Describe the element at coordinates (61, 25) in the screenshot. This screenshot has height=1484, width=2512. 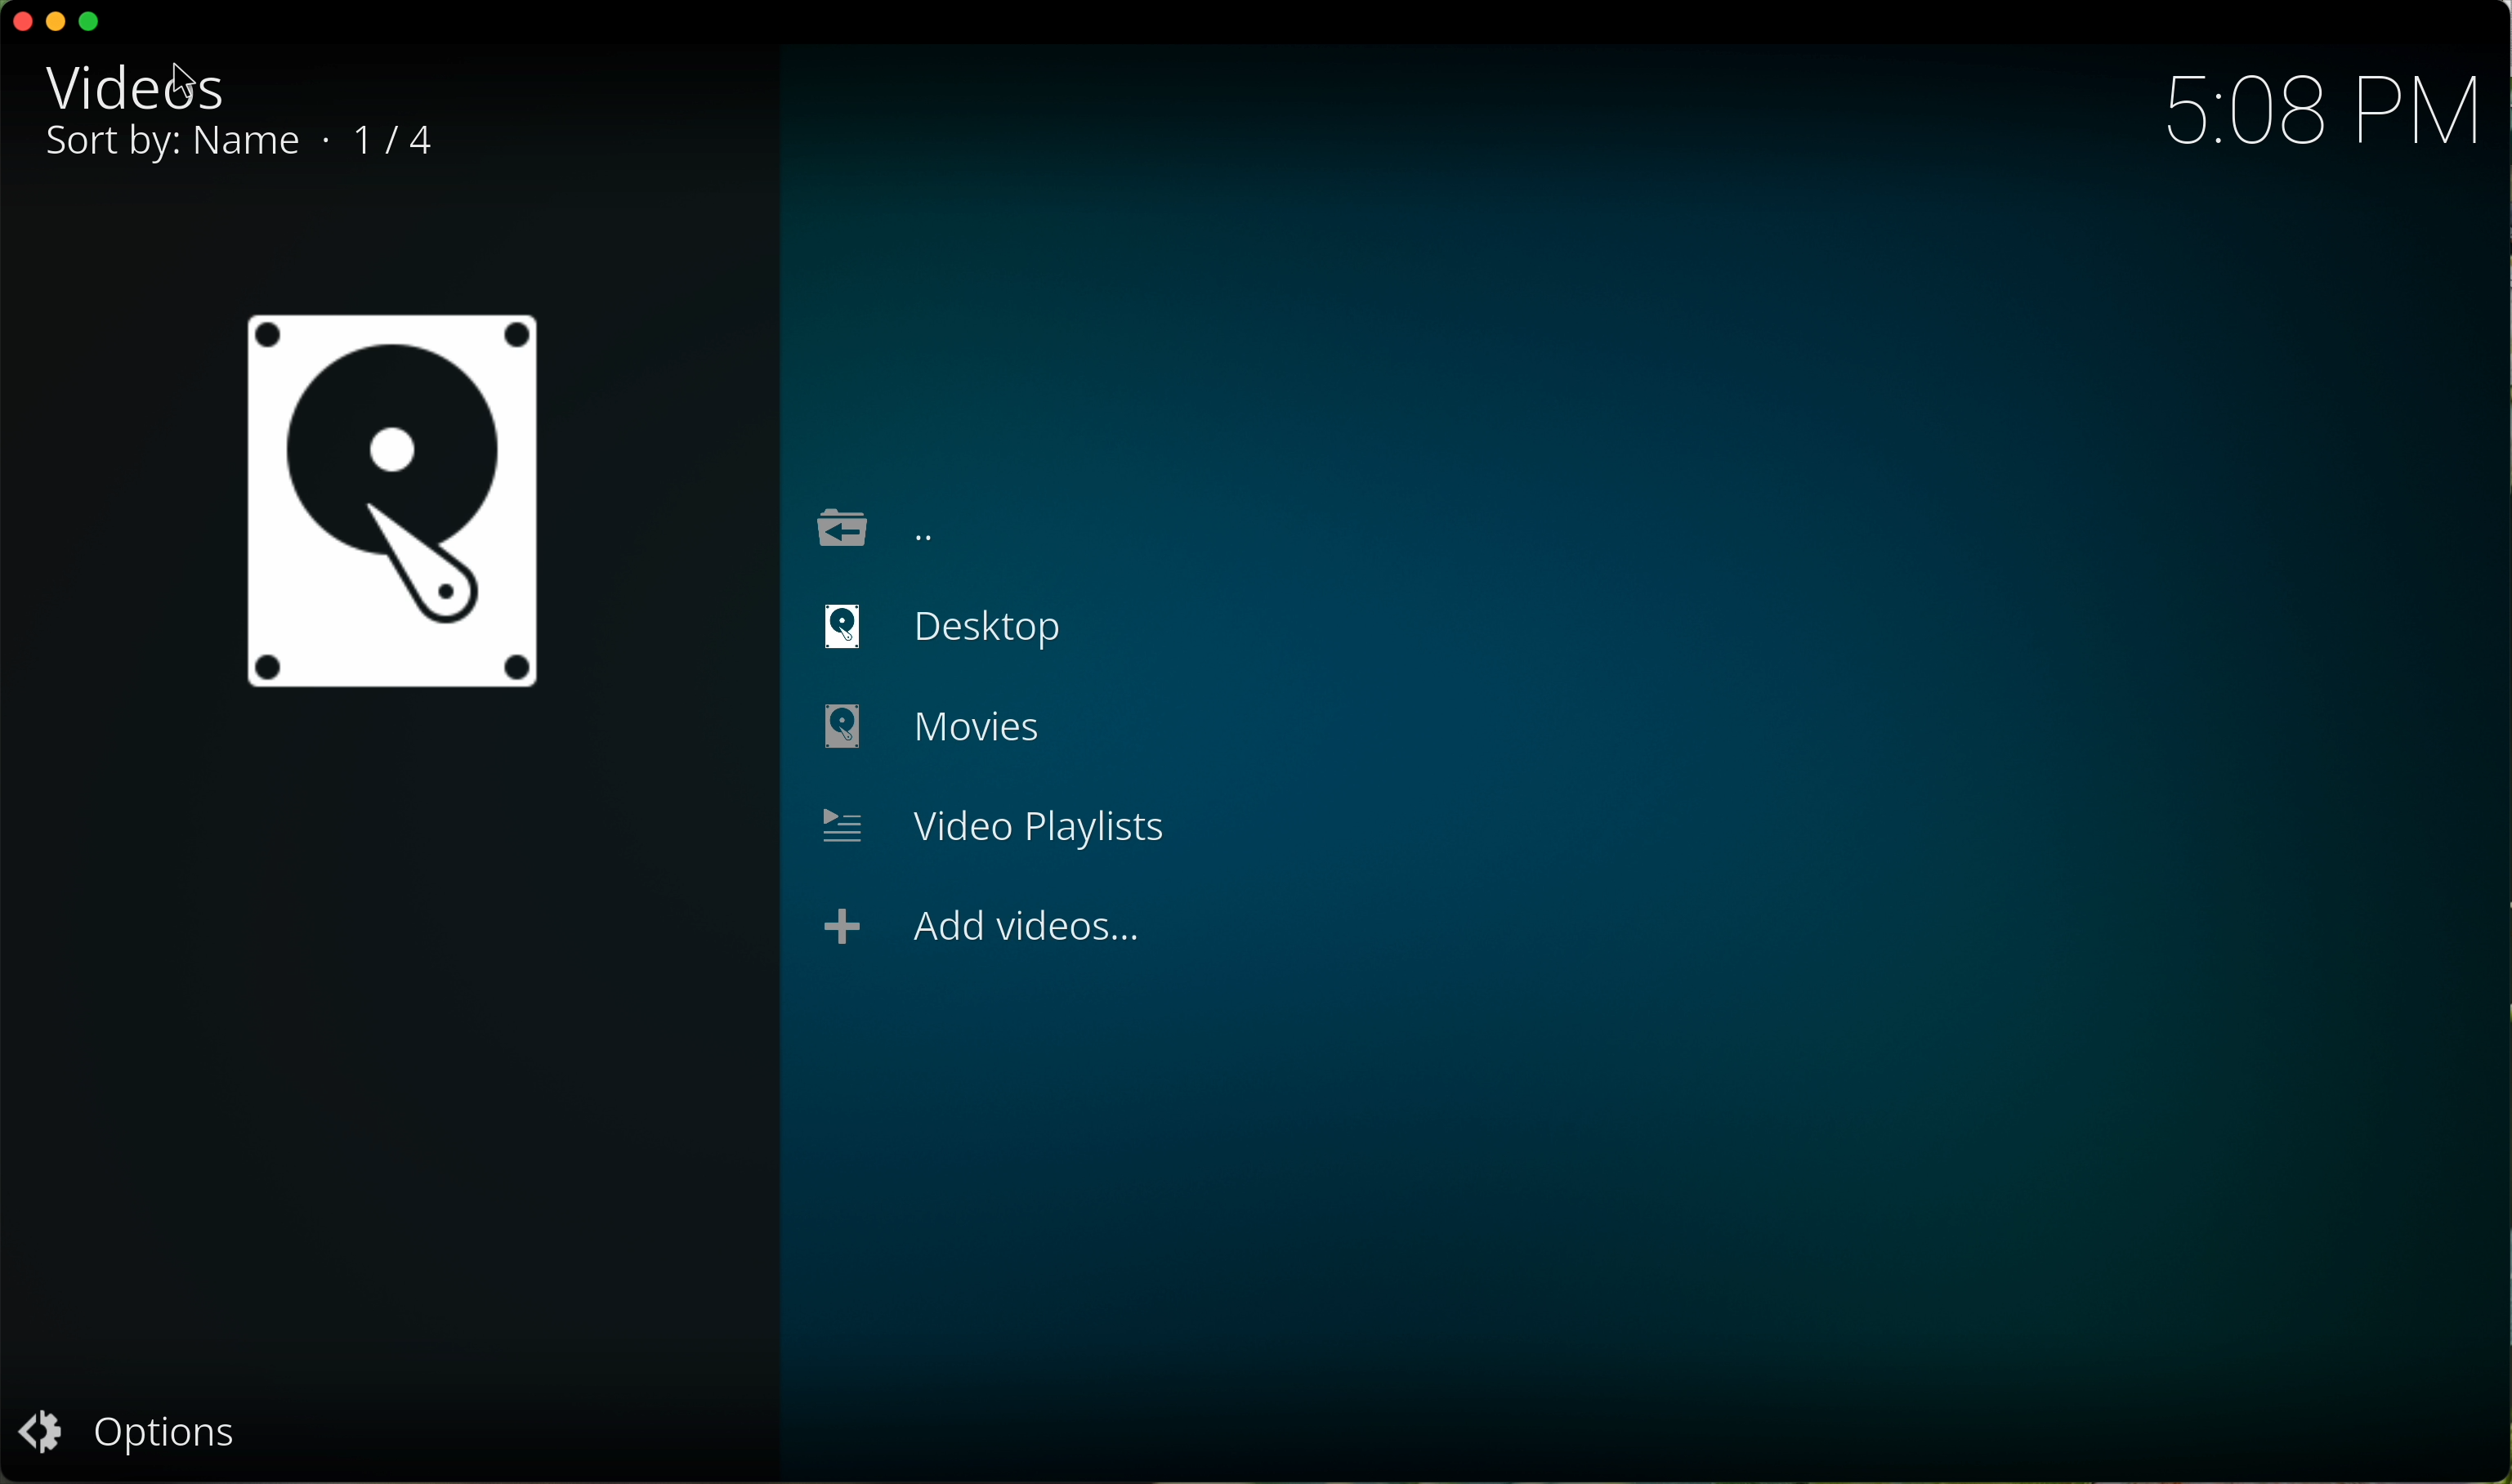
I see `minimize` at that location.